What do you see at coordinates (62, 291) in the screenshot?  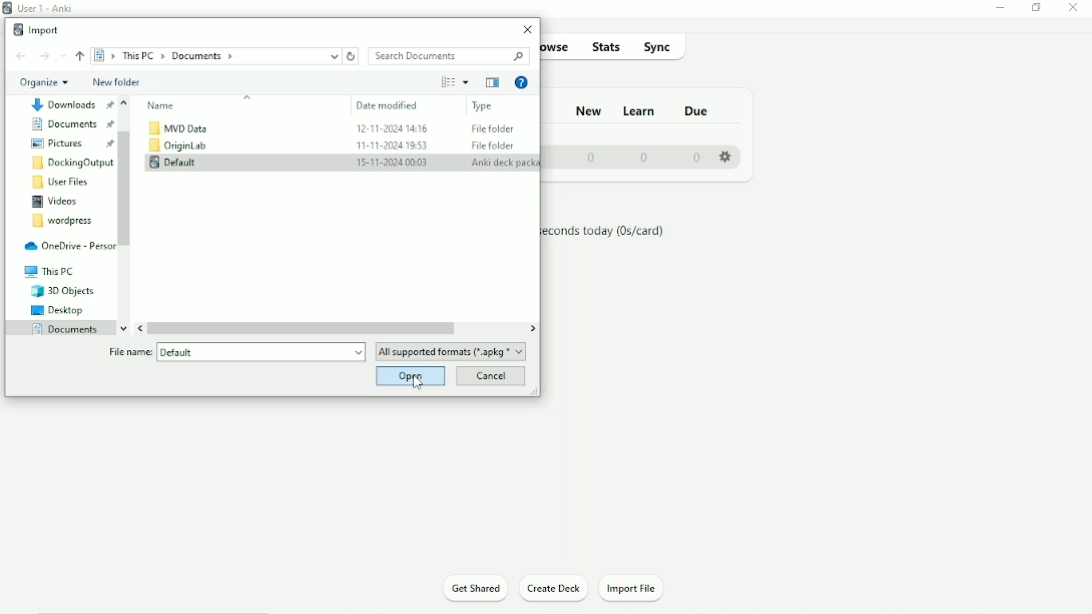 I see `3D Objects` at bounding box center [62, 291].